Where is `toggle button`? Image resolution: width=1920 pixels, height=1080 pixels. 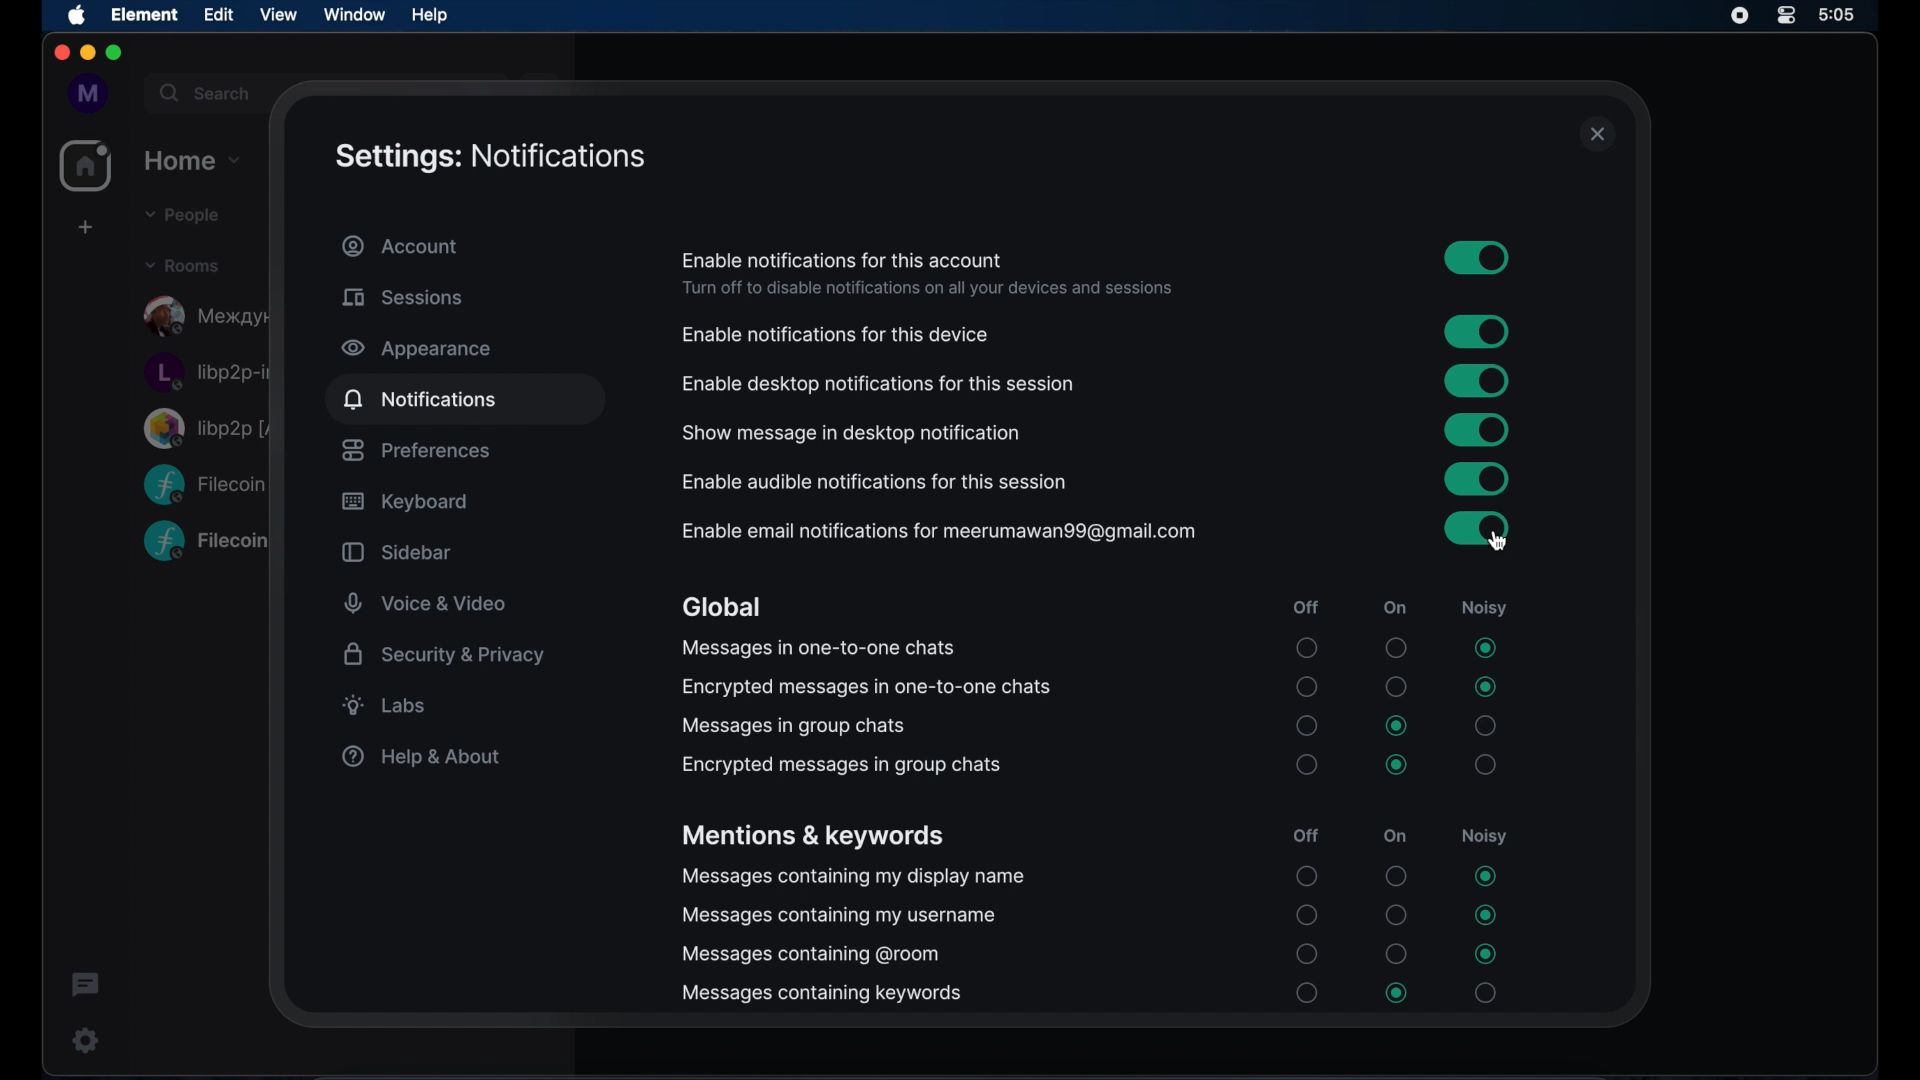
toggle button is located at coordinates (1477, 332).